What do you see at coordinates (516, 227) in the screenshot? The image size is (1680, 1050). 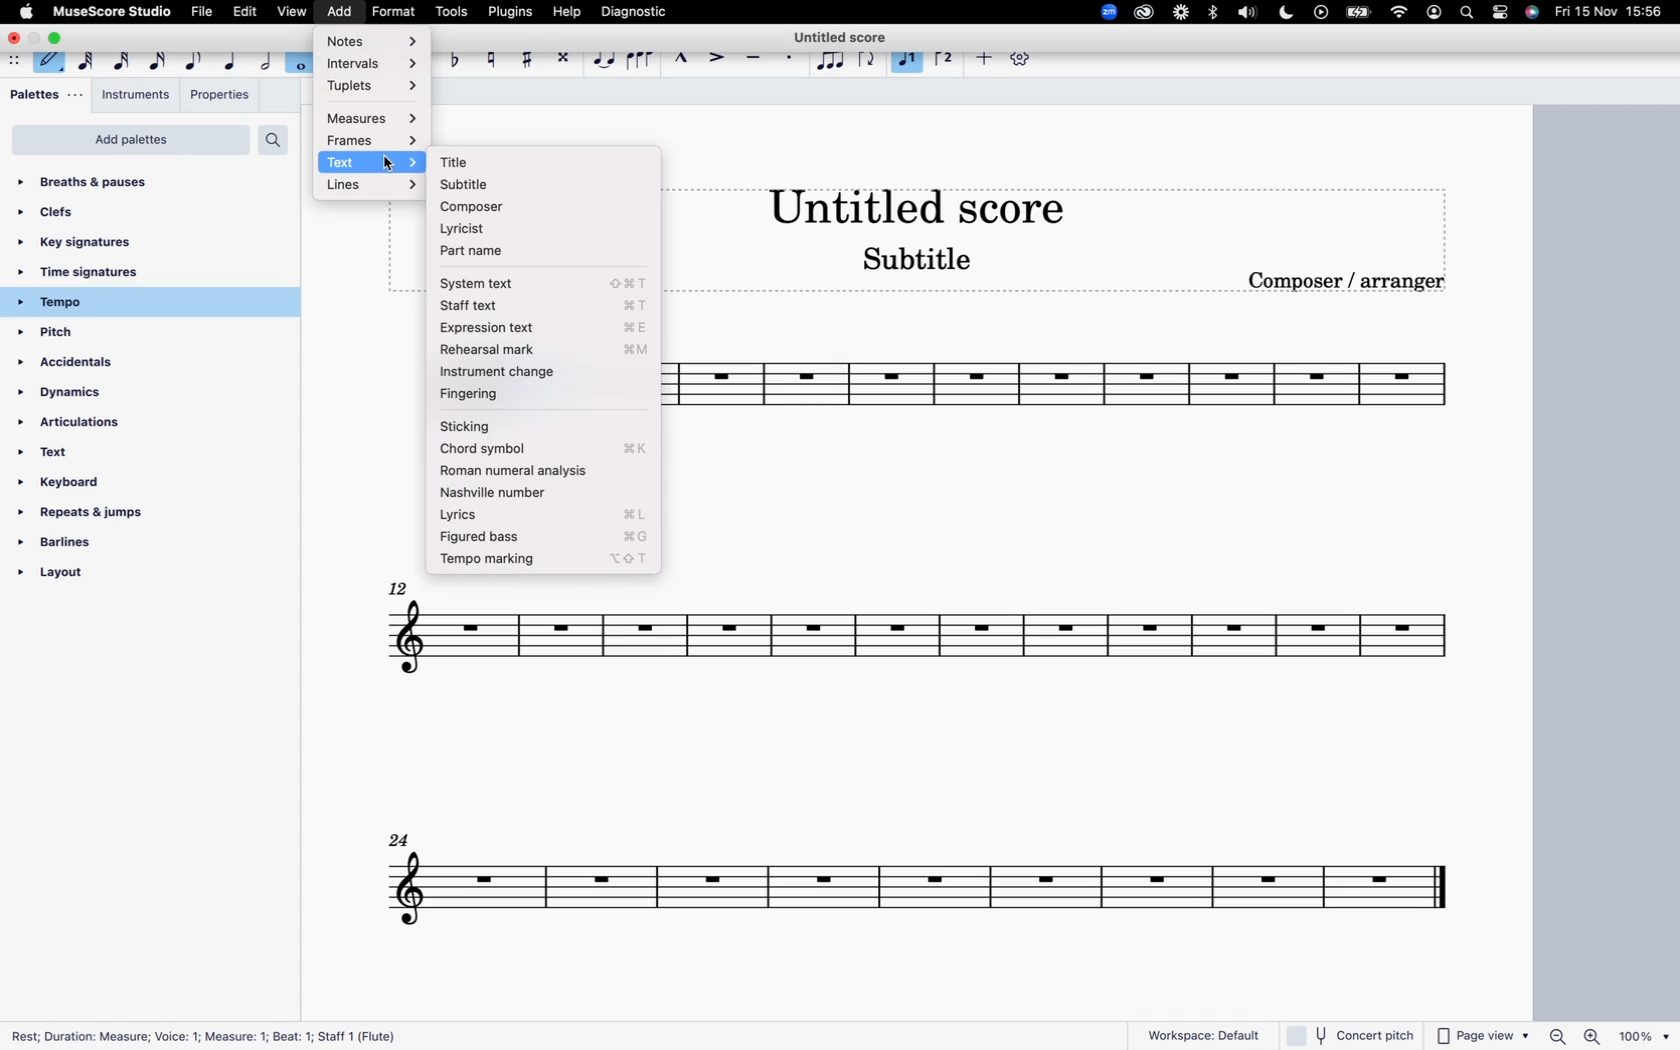 I see `lyricist` at bounding box center [516, 227].